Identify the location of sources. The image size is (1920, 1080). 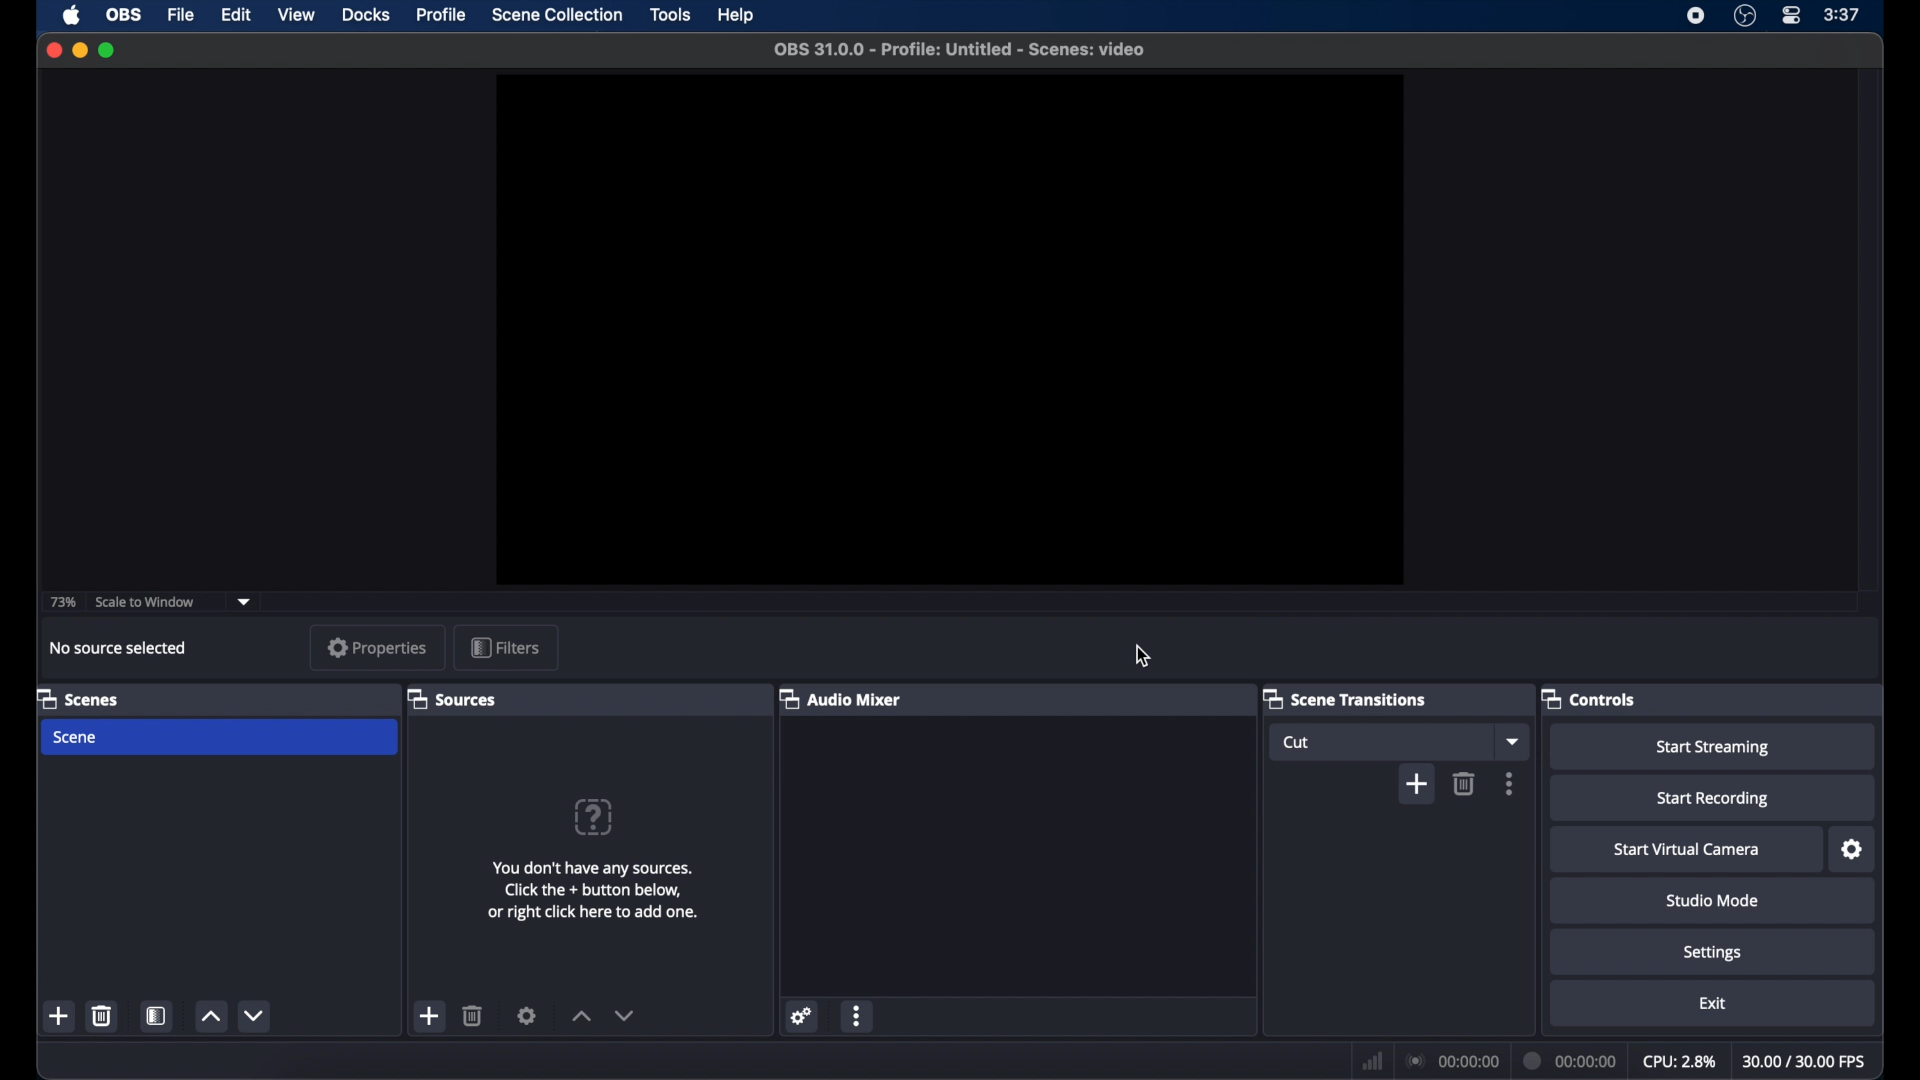
(451, 699).